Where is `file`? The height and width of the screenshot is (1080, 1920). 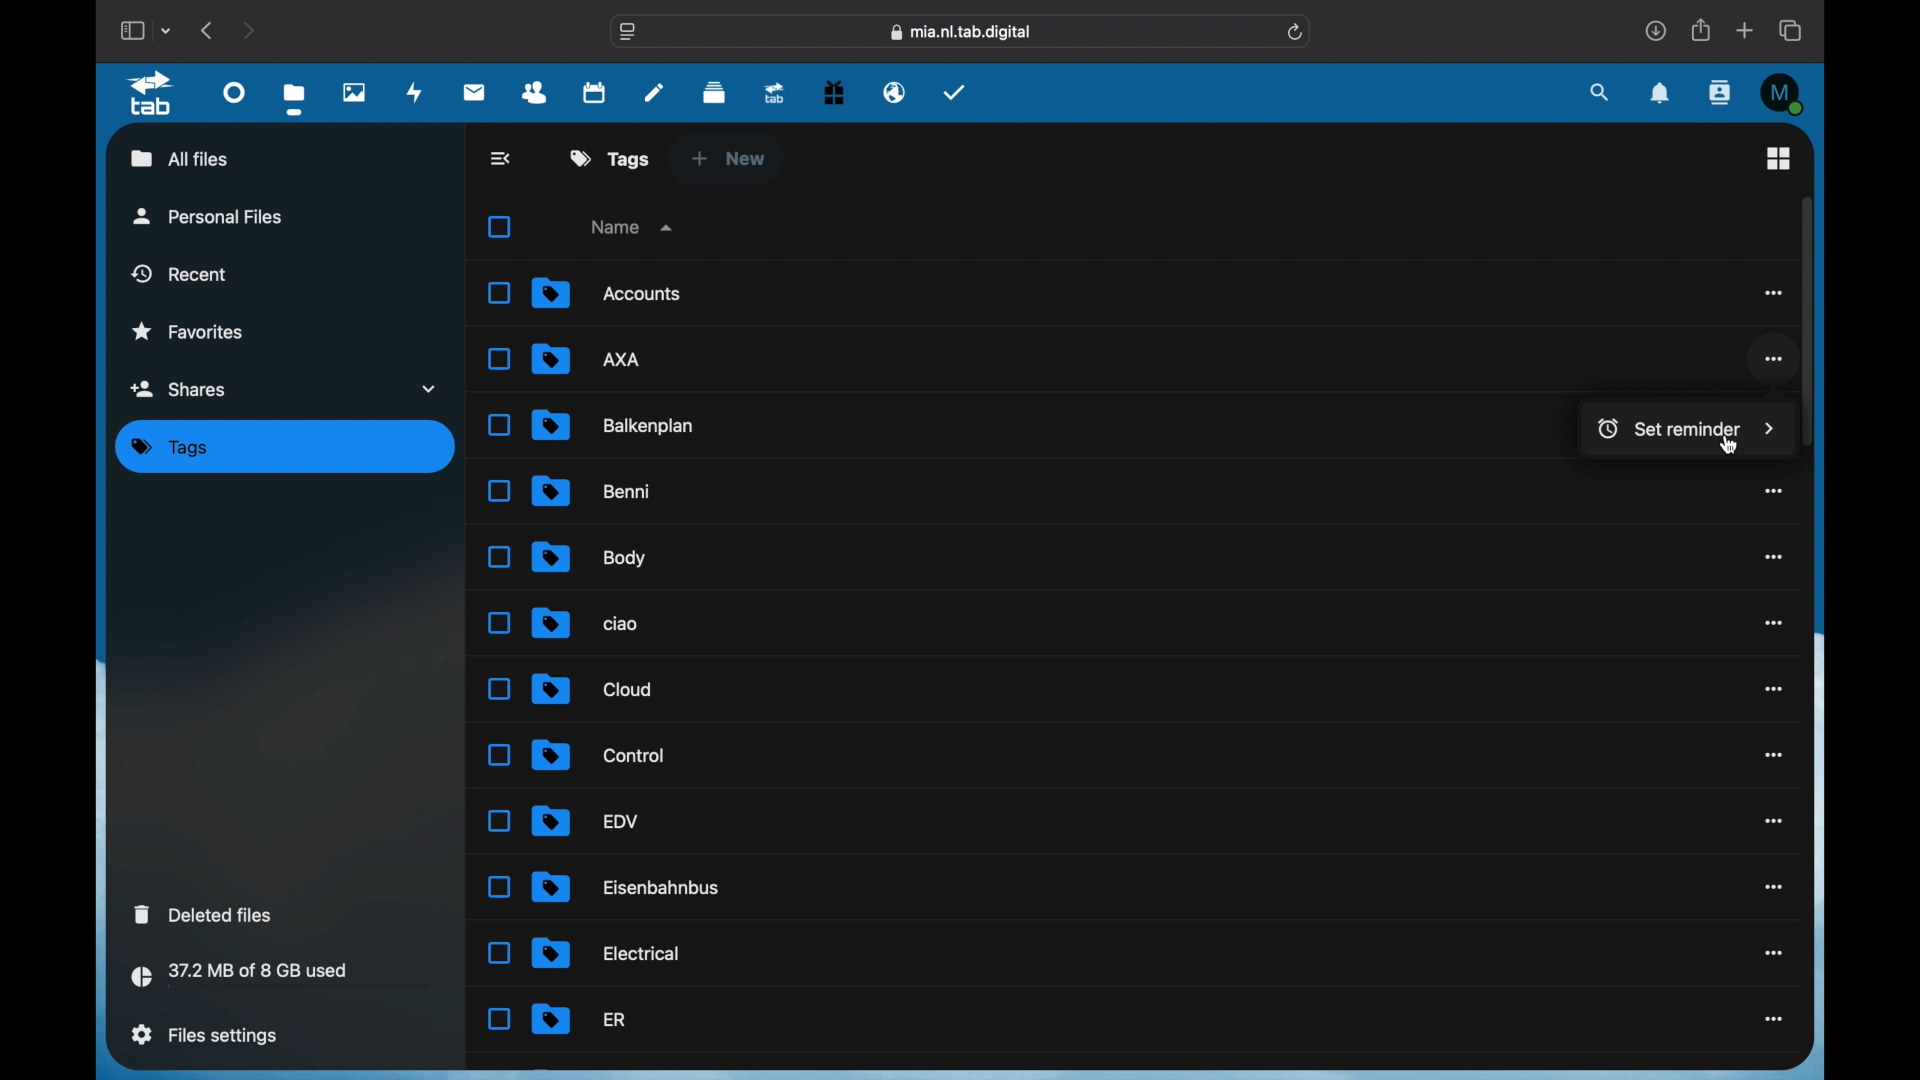
file is located at coordinates (592, 688).